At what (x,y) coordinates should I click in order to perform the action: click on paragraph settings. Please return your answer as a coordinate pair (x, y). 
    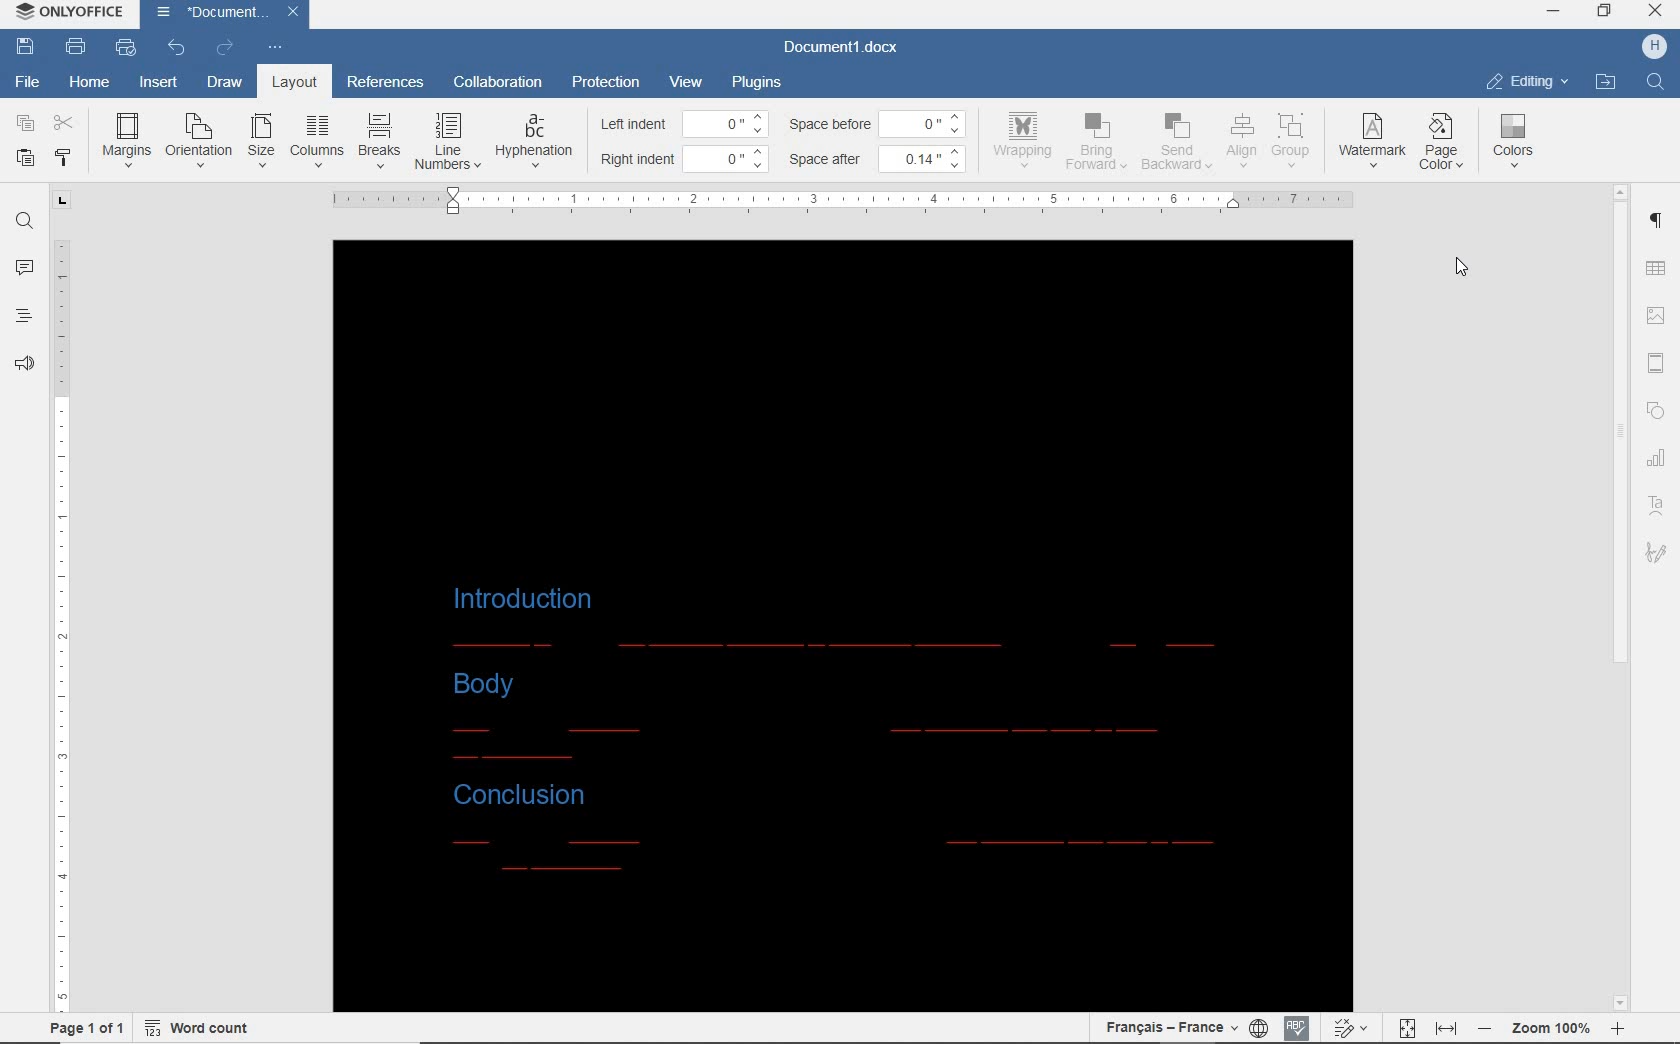
    Looking at the image, I should click on (1658, 224).